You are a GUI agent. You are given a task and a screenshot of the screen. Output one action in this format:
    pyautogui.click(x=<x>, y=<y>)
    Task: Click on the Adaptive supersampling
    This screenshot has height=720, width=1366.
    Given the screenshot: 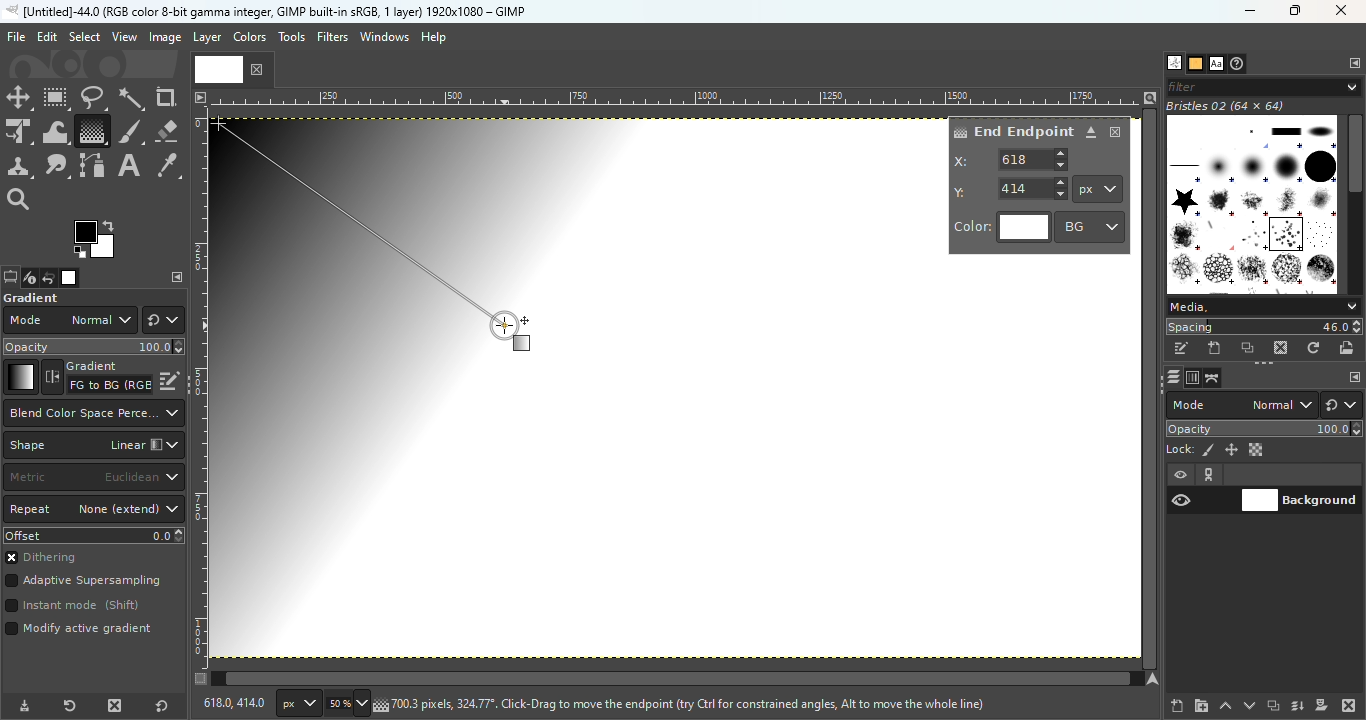 What is the action you would take?
    pyautogui.click(x=84, y=583)
    